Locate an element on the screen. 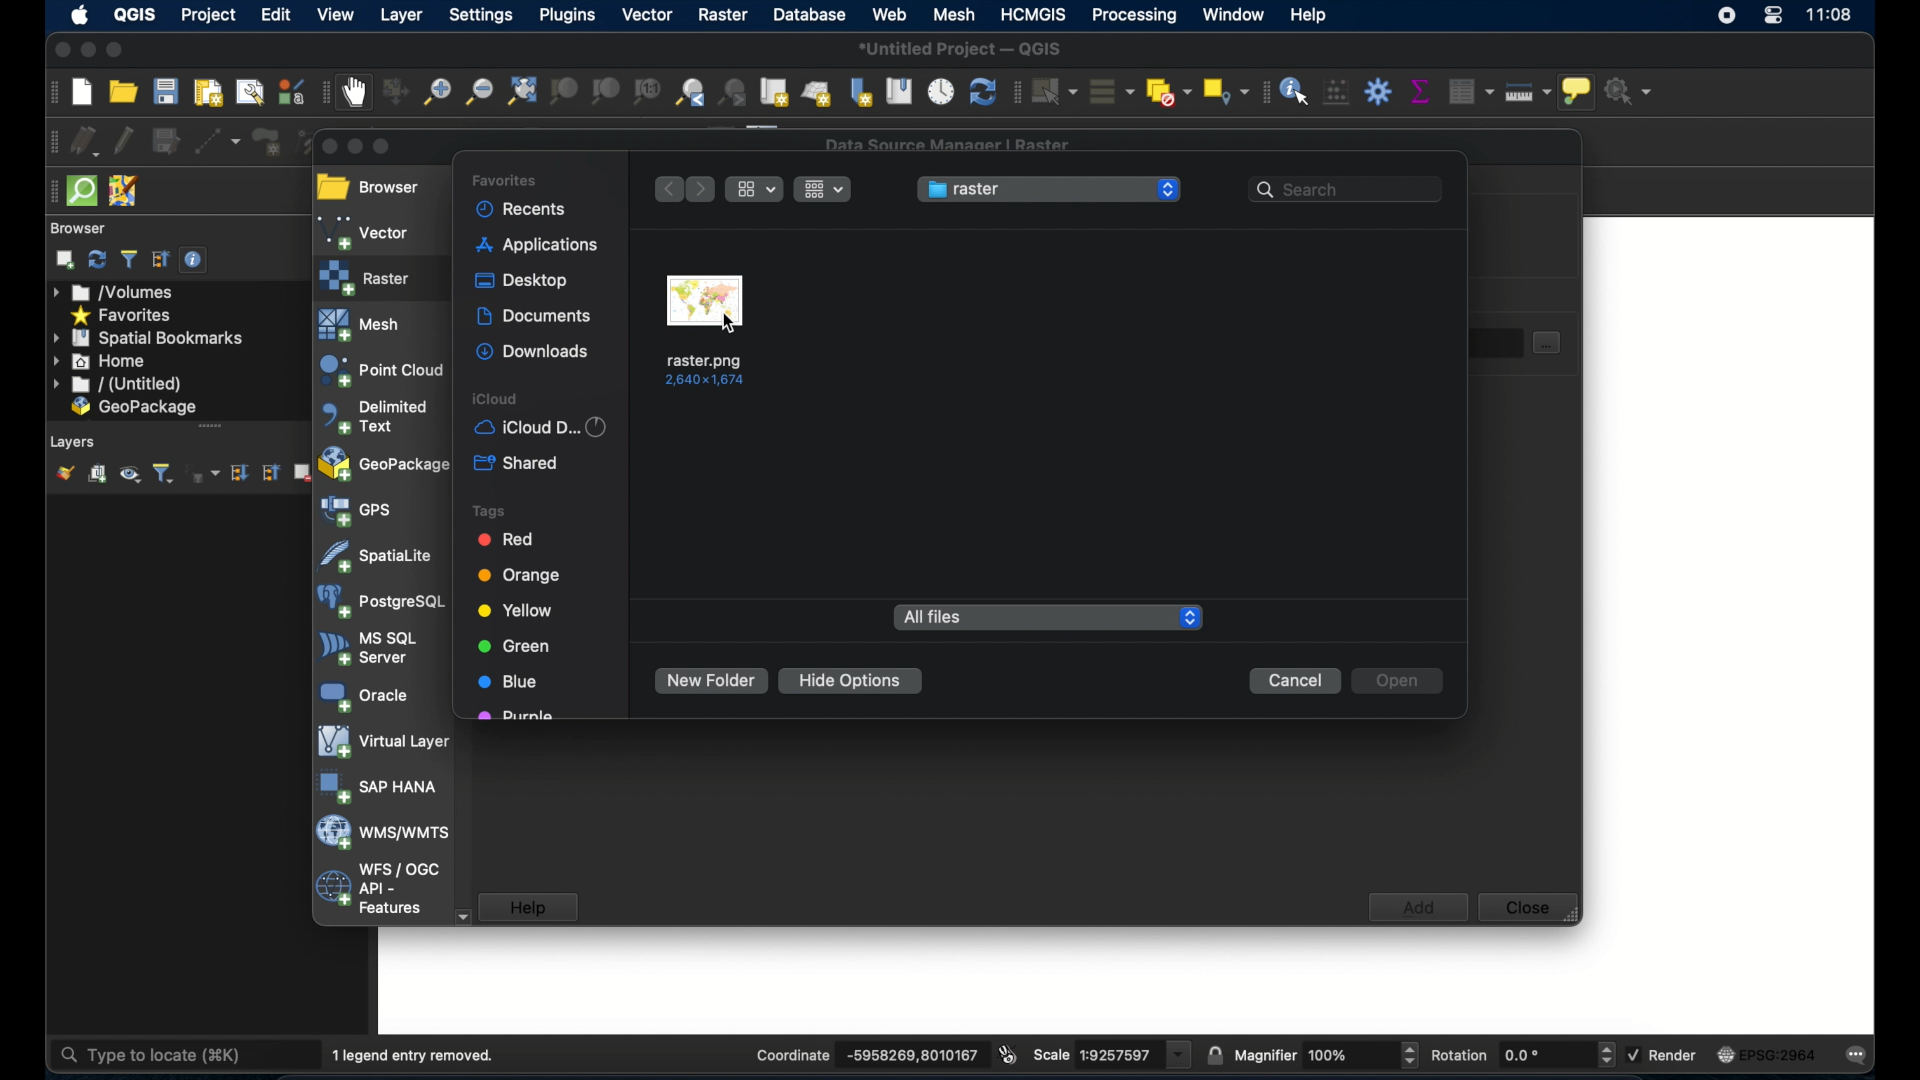 The height and width of the screenshot is (1080, 1920). render is located at coordinates (1678, 1056).